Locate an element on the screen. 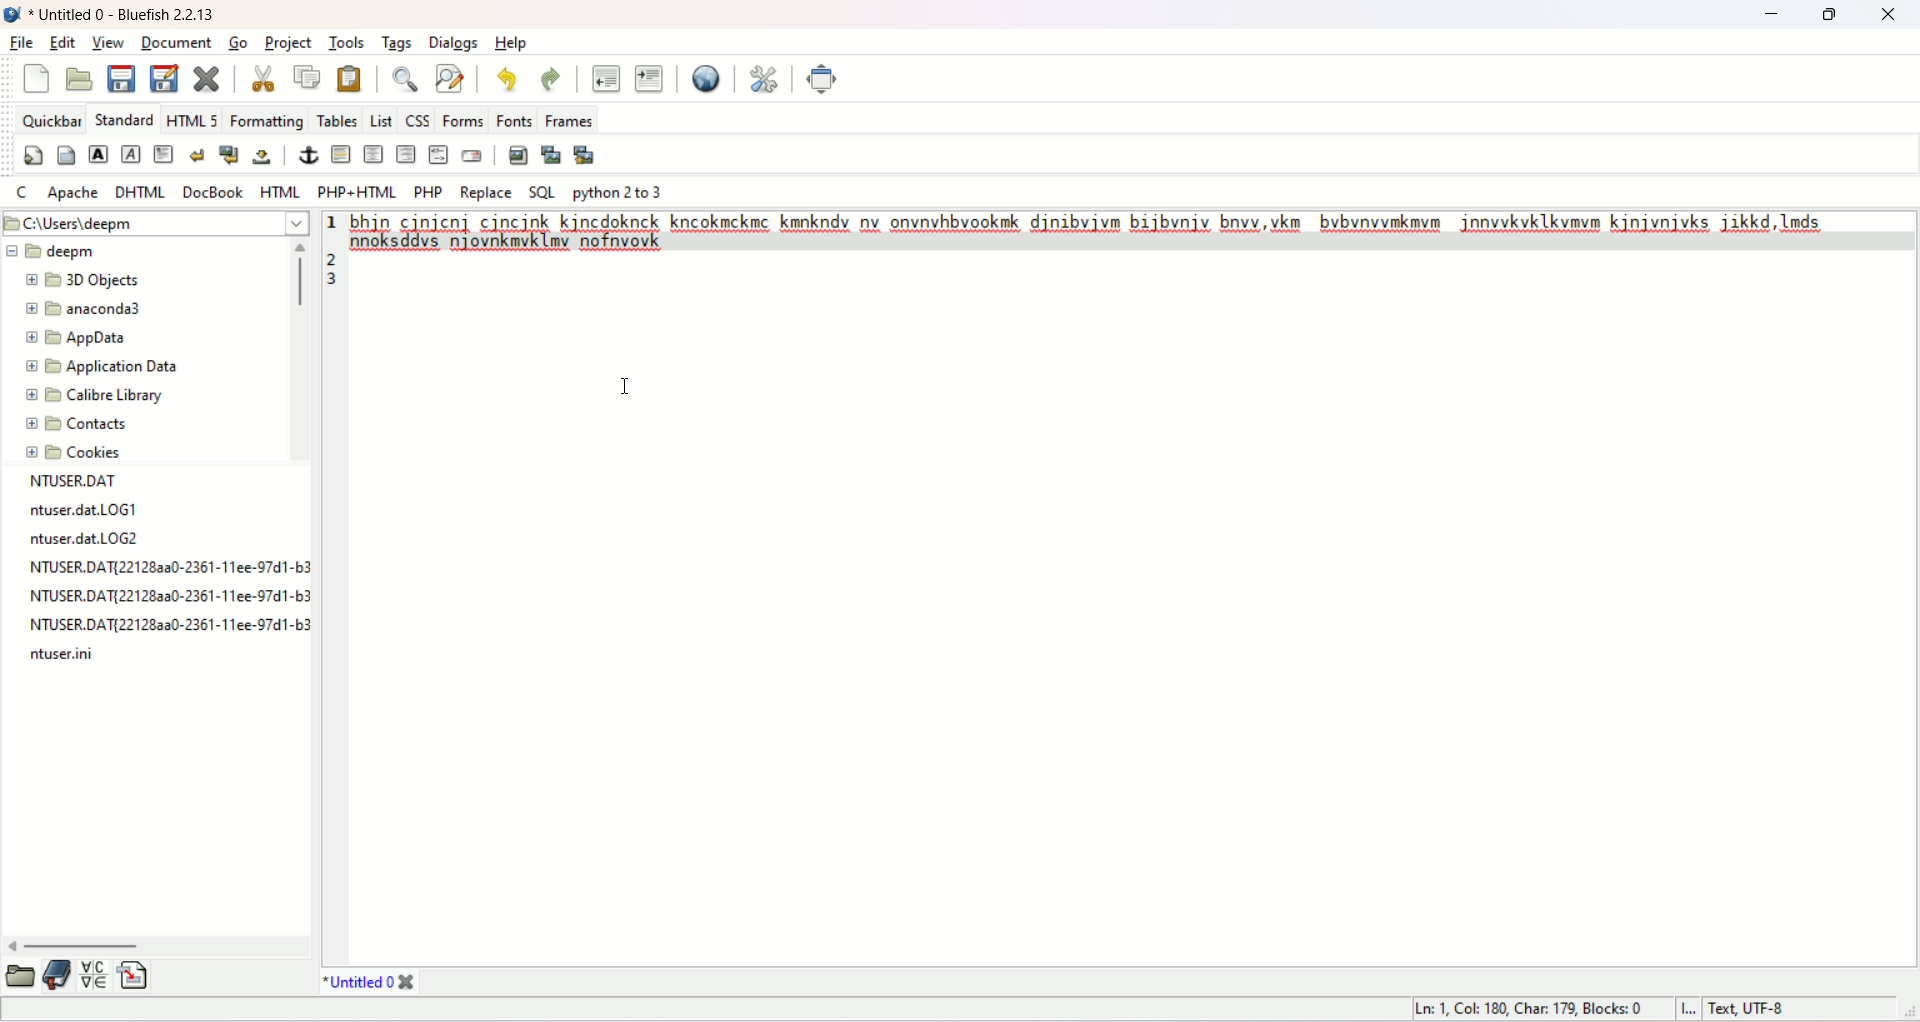 This screenshot has height=1022, width=1920. cookies is located at coordinates (76, 454).